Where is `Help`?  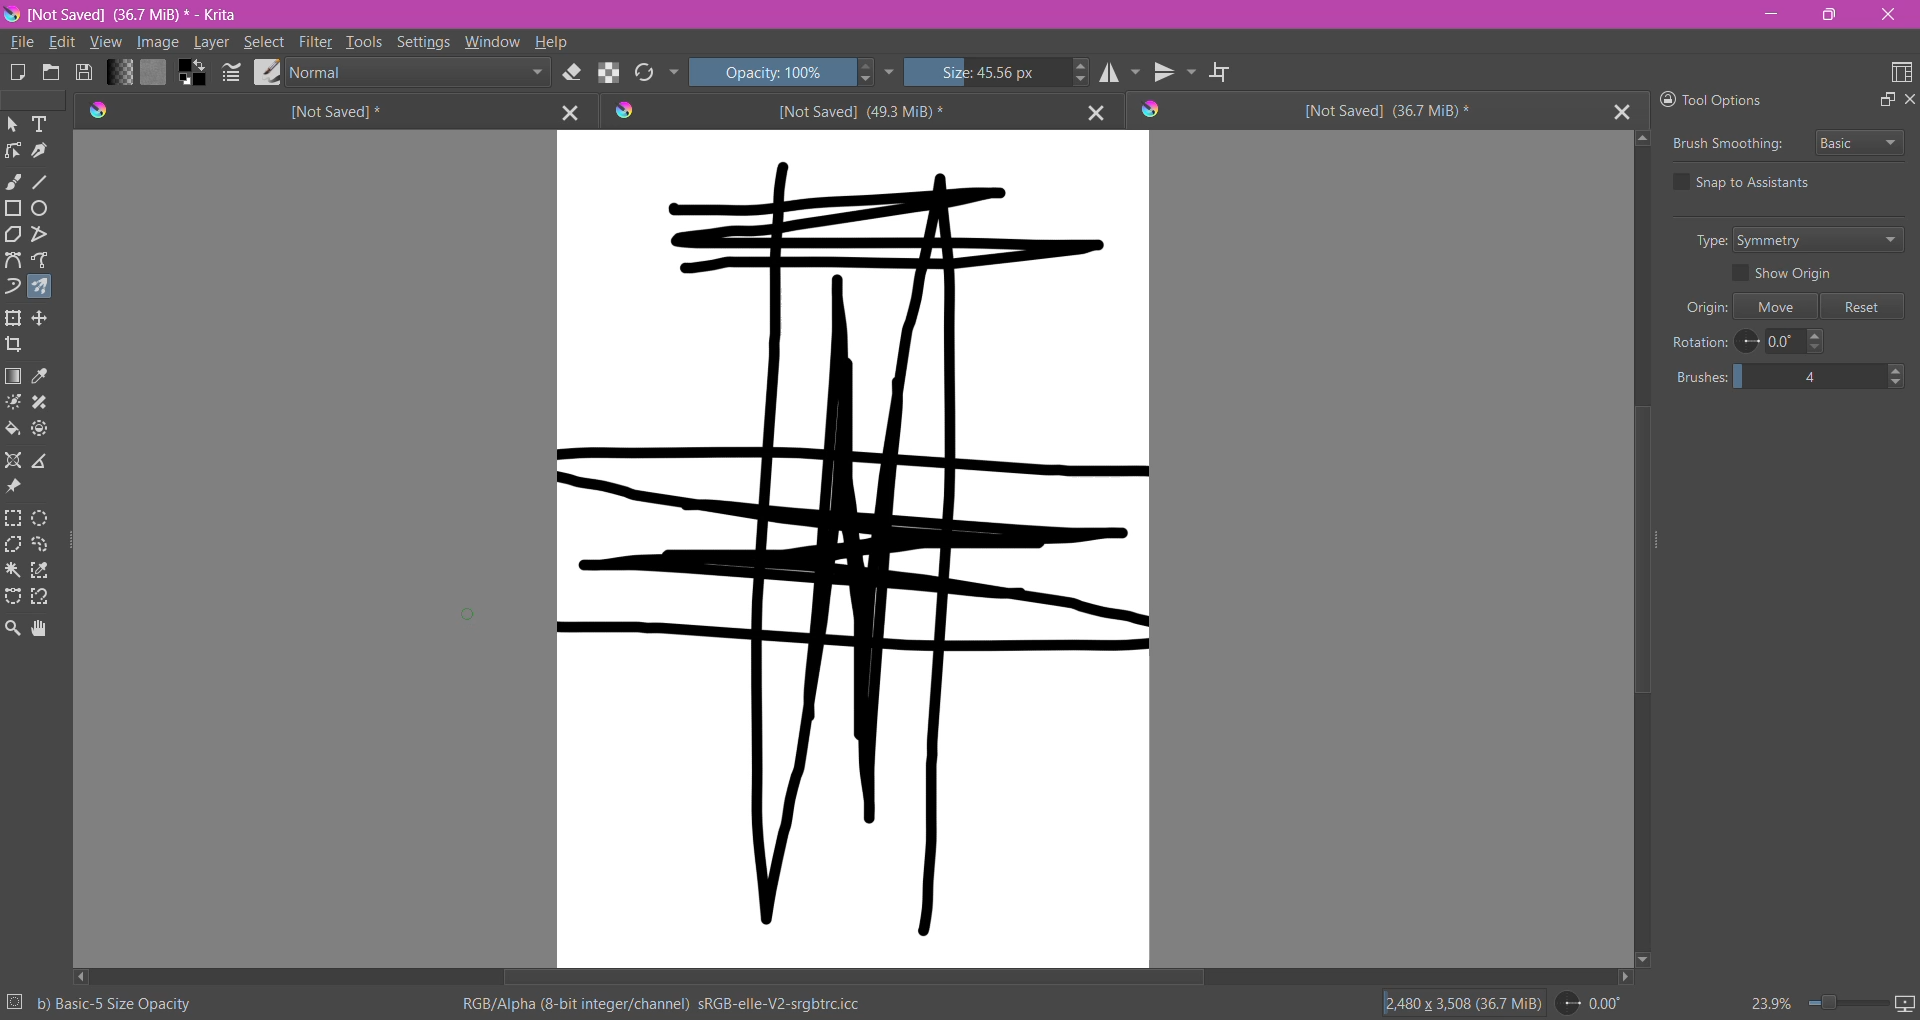
Help is located at coordinates (552, 42).